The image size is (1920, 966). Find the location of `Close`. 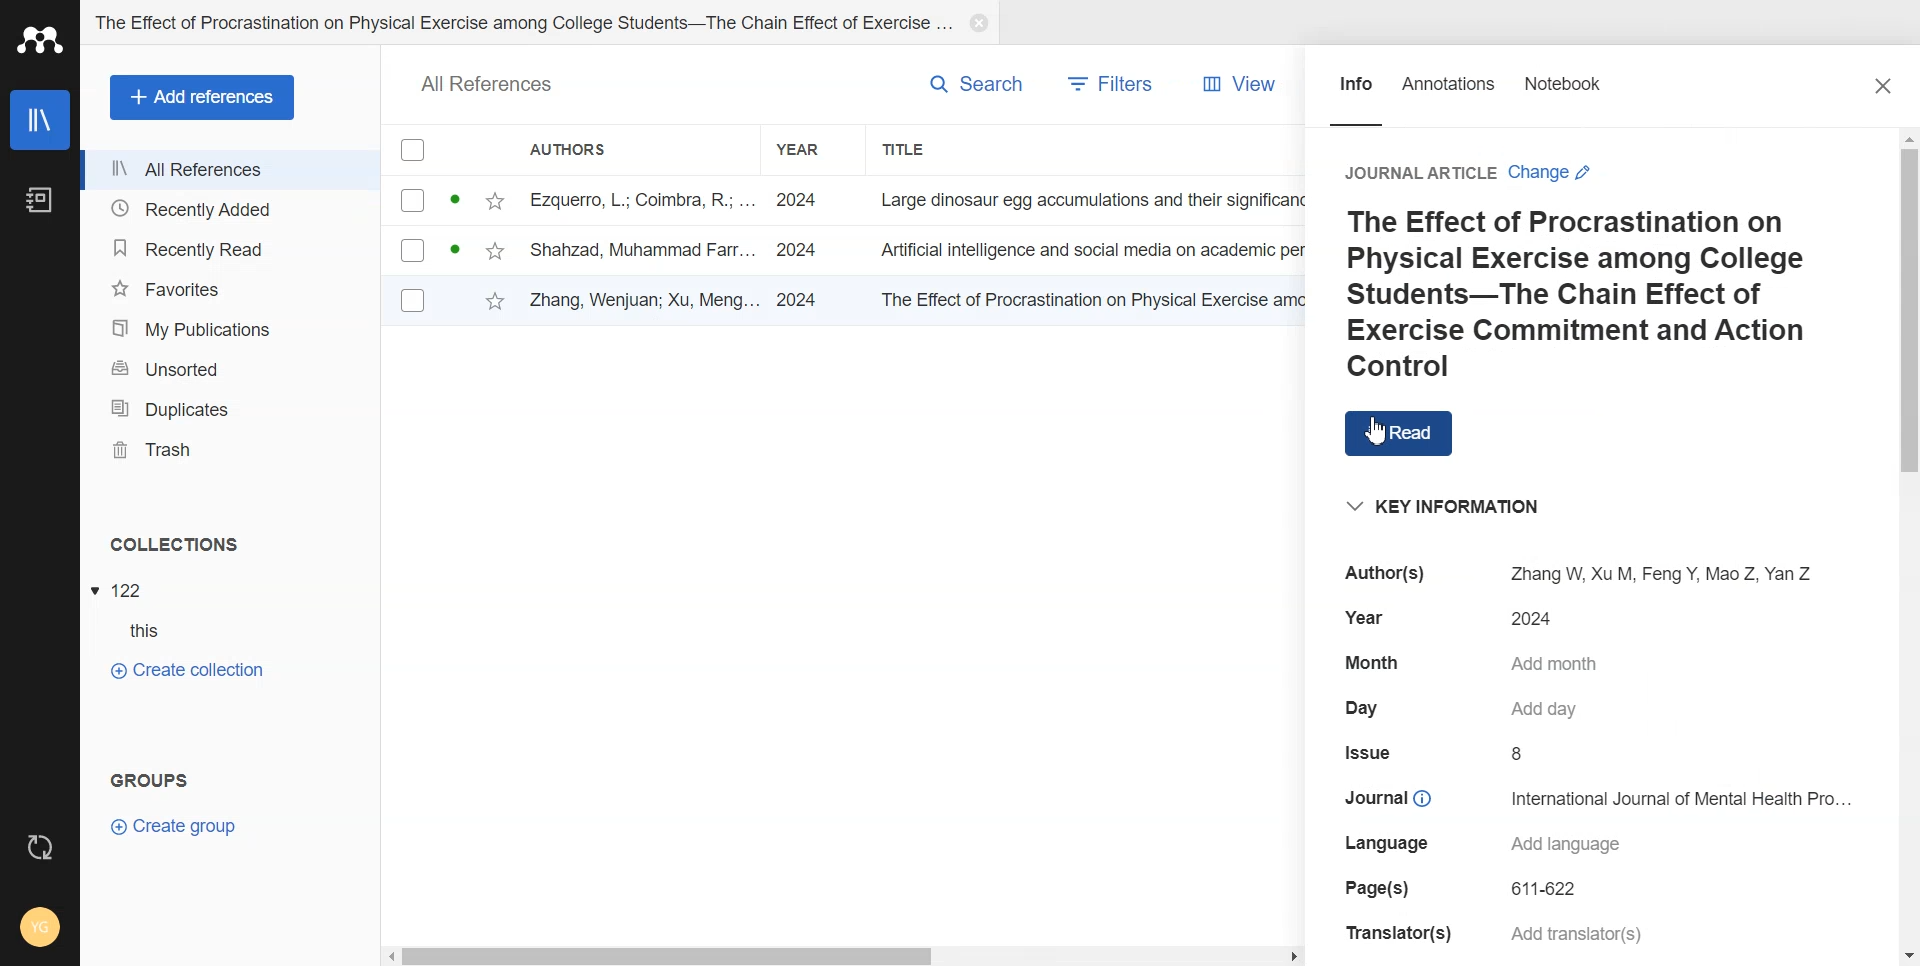

Close is located at coordinates (1887, 89).